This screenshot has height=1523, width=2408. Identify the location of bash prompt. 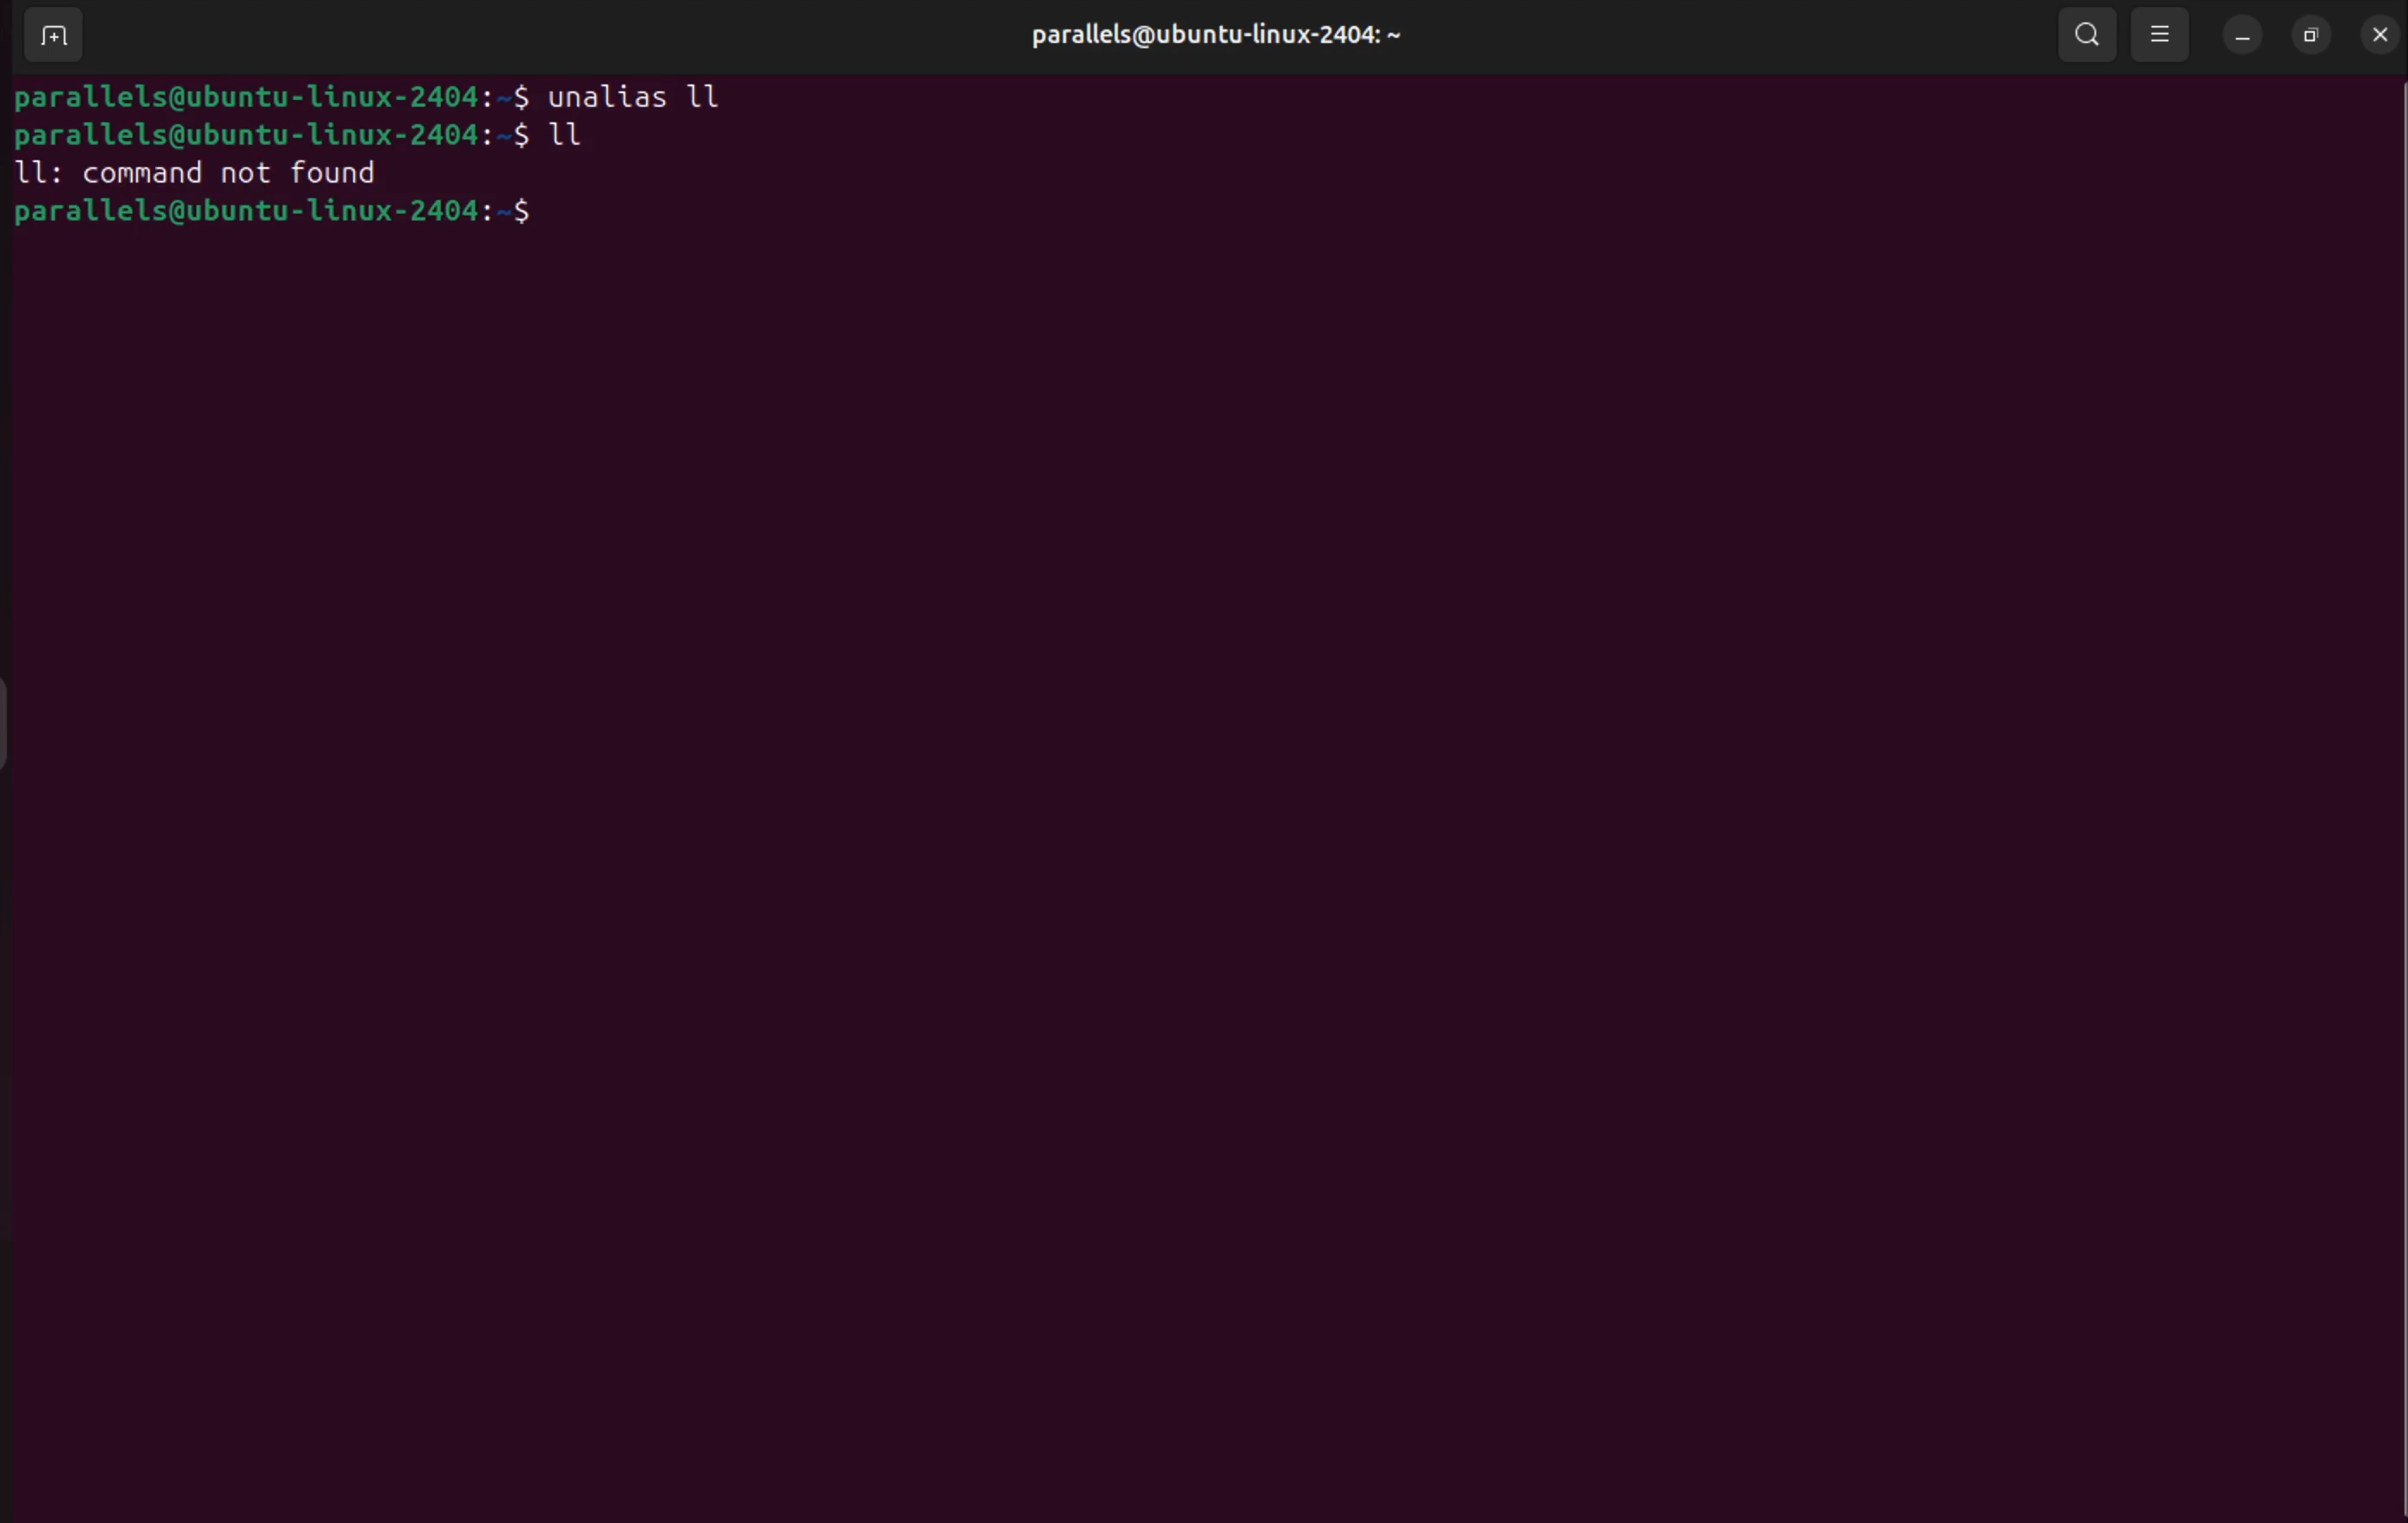
(270, 133).